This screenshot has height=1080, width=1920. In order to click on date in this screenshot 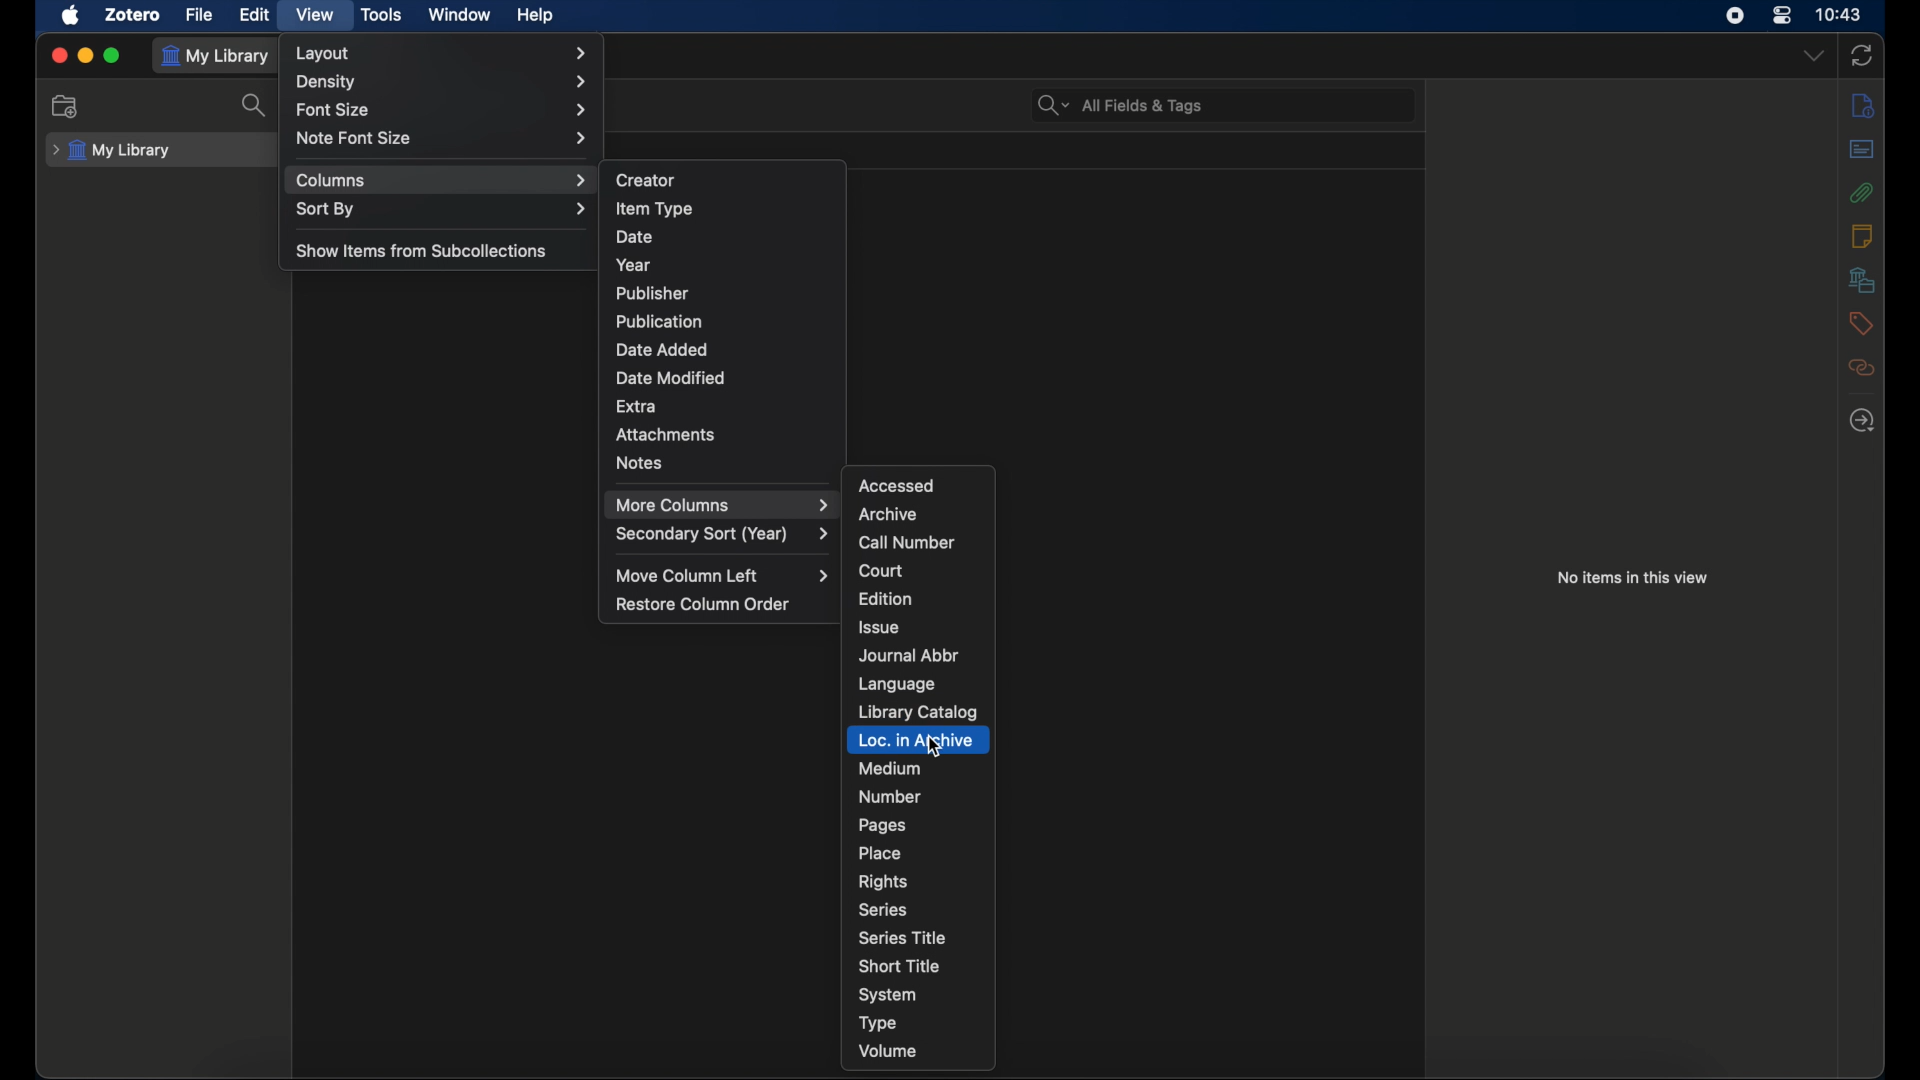, I will do `click(635, 237)`.